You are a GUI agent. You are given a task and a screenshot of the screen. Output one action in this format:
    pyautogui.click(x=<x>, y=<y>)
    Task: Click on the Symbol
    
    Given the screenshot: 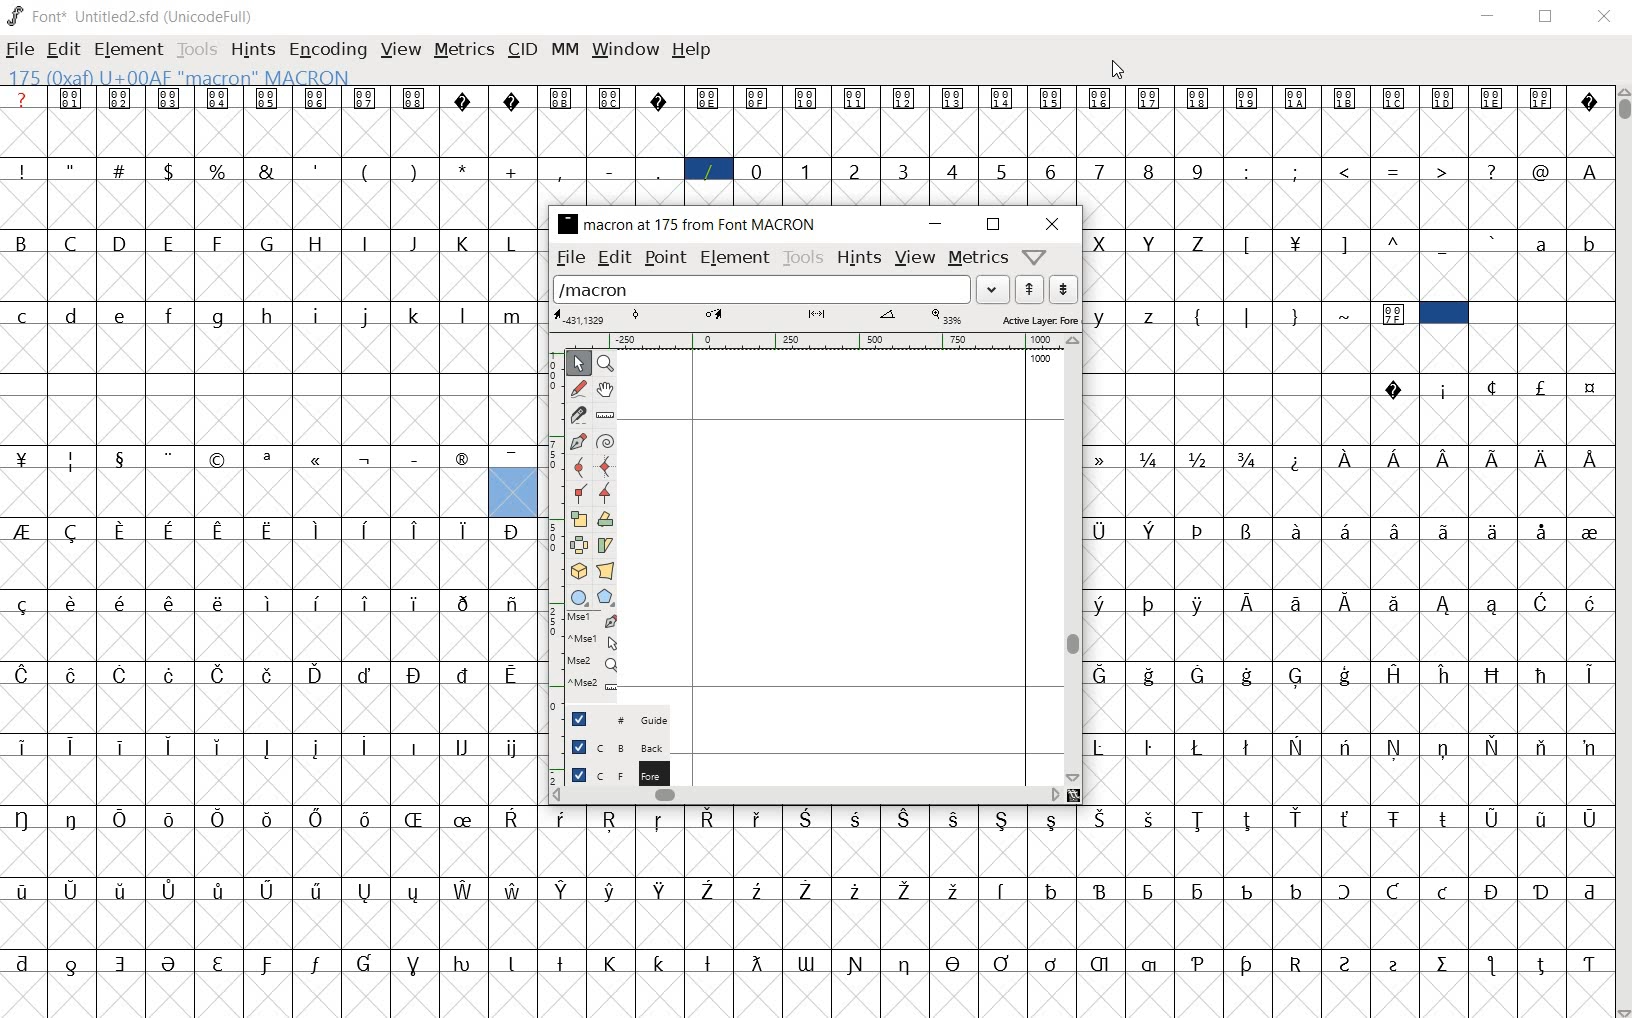 What is the action you would take?
    pyautogui.click(x=369, y=890)
    